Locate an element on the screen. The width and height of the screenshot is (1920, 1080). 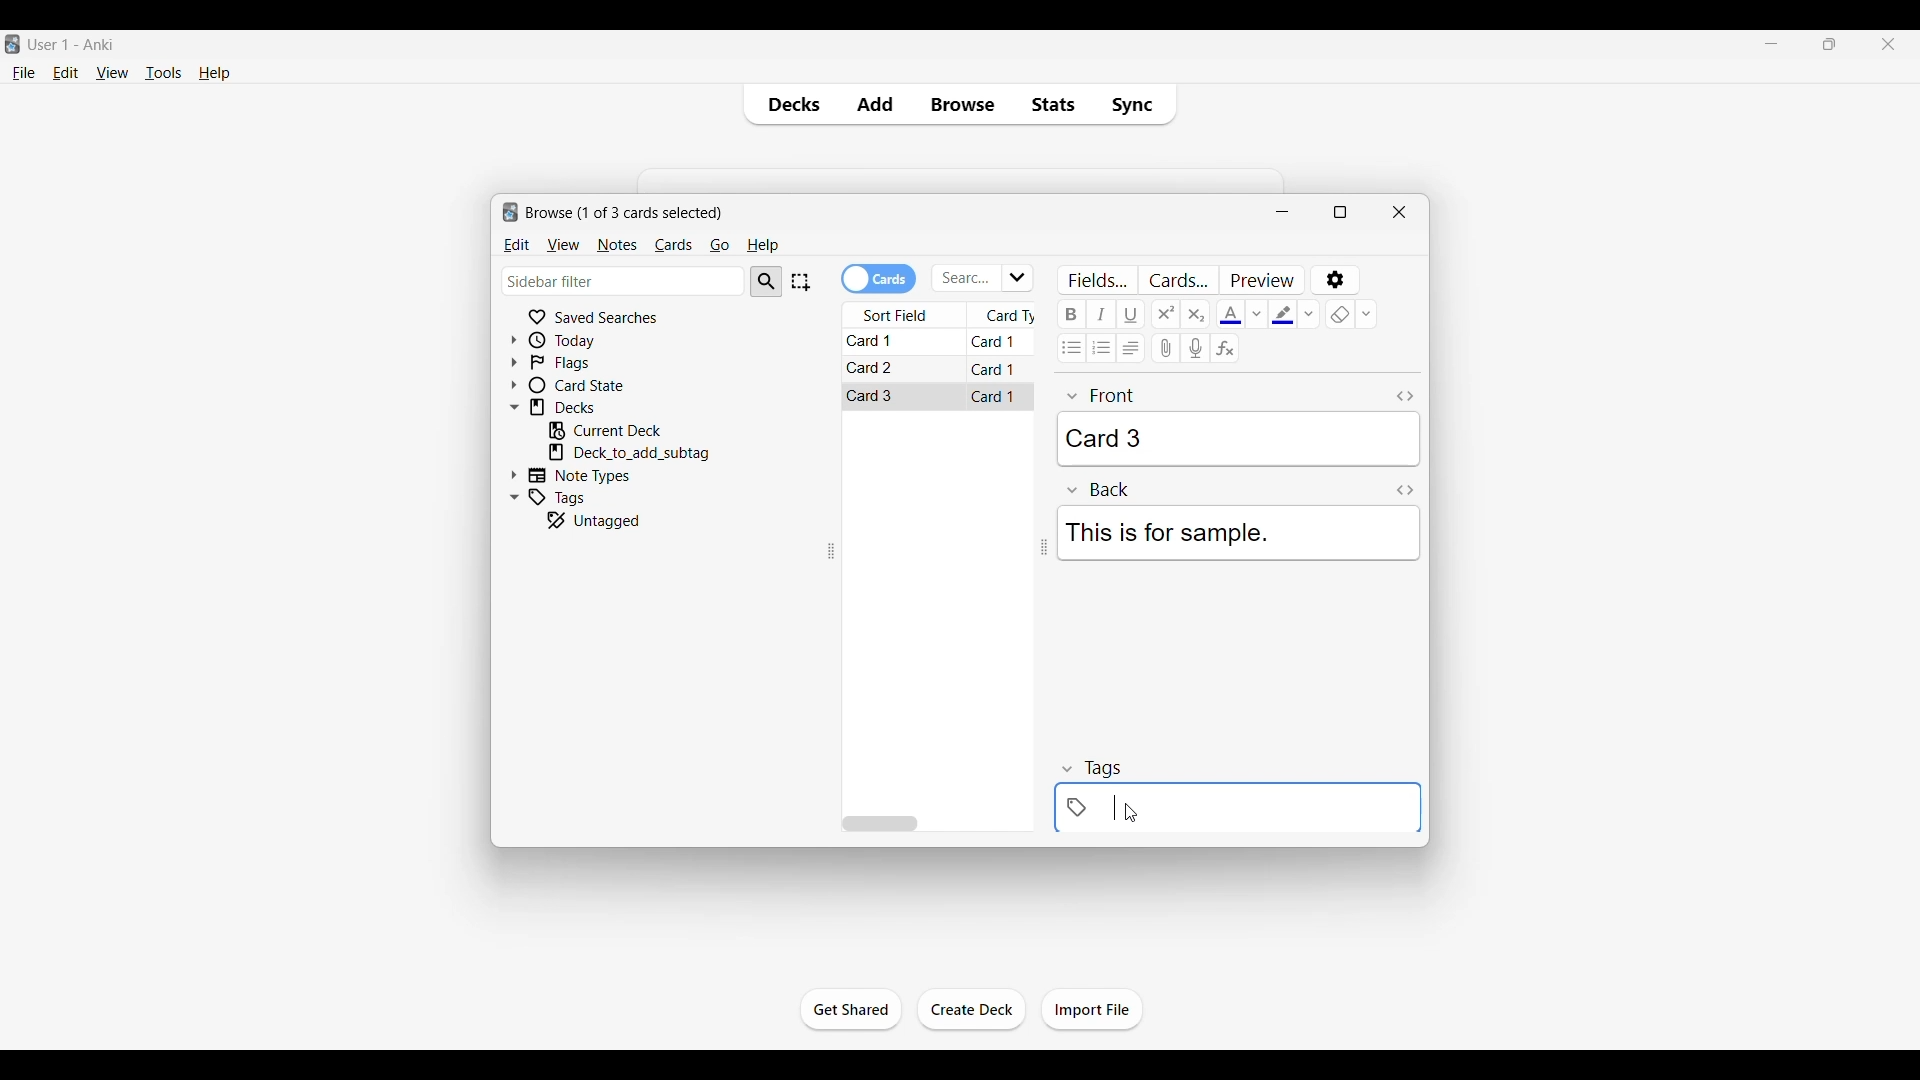
Add is located at coordinates (874, 104).